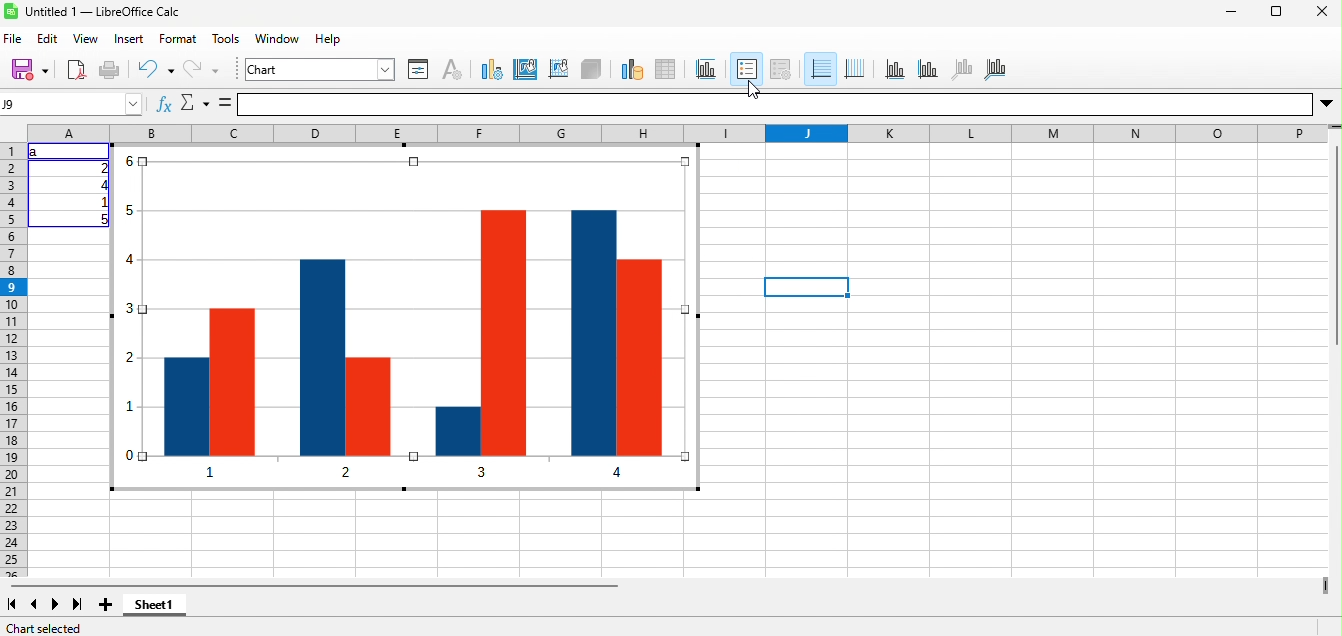  Describe the element at coordinates (154, 605) in the screenshot. I see `sheet1` at that location.